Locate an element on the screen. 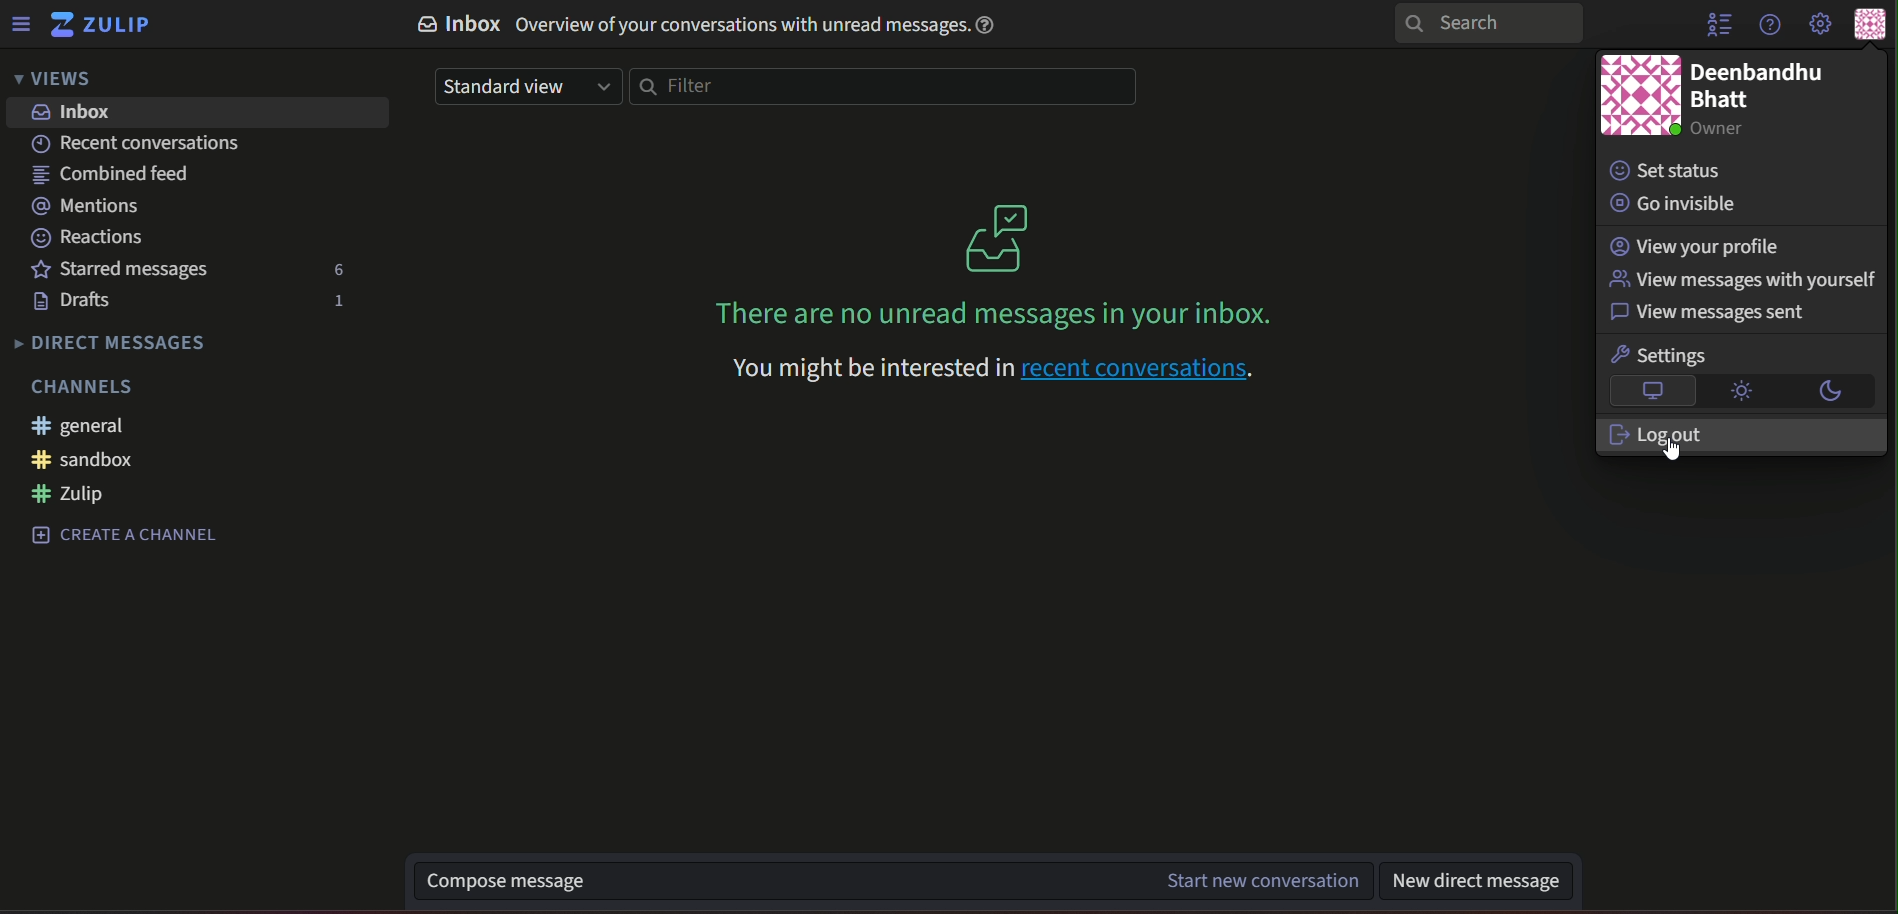 The height and width of the screenshot is (914, 1898). views is located at coordinates (57, 80).